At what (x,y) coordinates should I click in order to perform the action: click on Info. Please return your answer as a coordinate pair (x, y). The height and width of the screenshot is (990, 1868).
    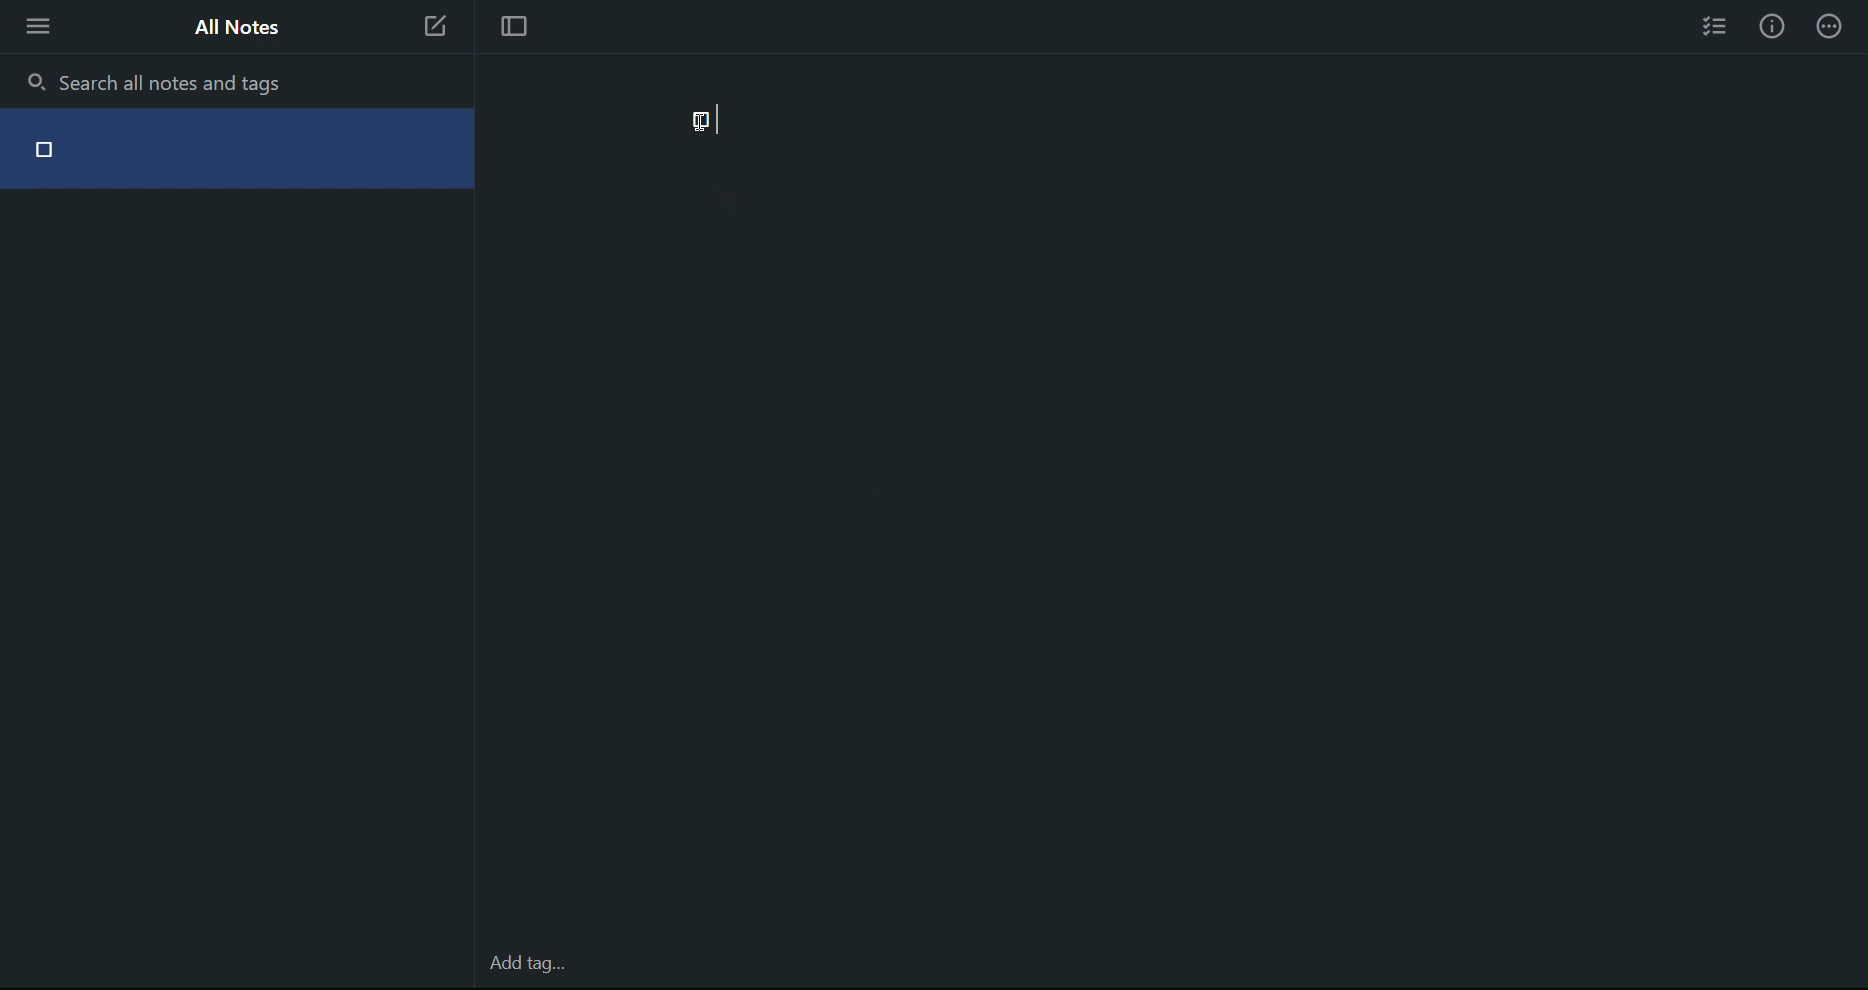
    Looking at the image, I should click on (1775, 27).